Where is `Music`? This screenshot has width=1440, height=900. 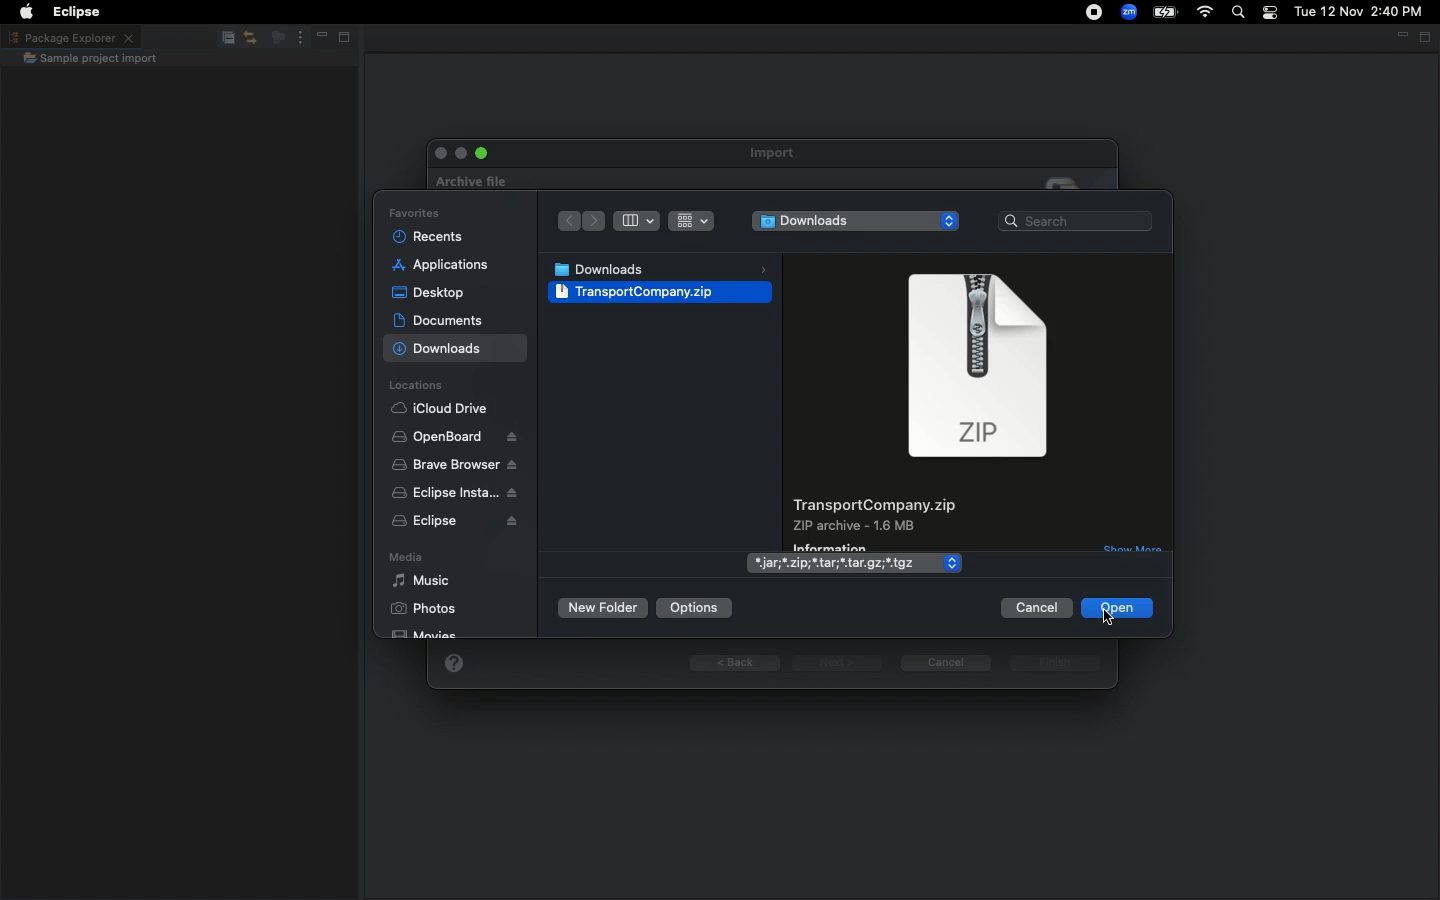 Music is located at coordinates (422, 582).